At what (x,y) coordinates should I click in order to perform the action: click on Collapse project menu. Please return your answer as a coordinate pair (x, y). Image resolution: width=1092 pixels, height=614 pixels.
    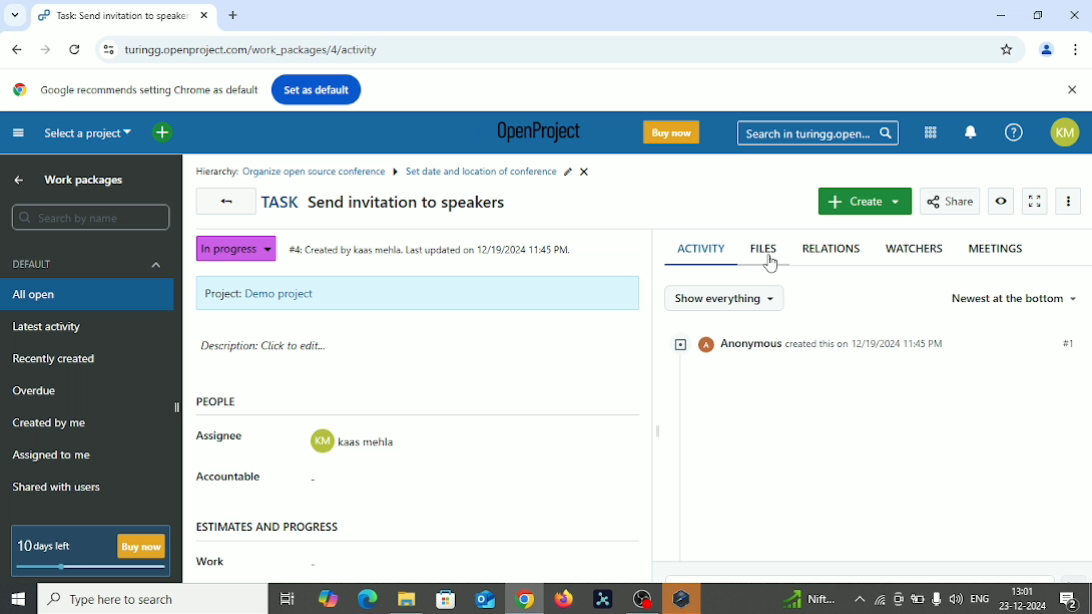
    Looking at the image, I should click on (19, 133).